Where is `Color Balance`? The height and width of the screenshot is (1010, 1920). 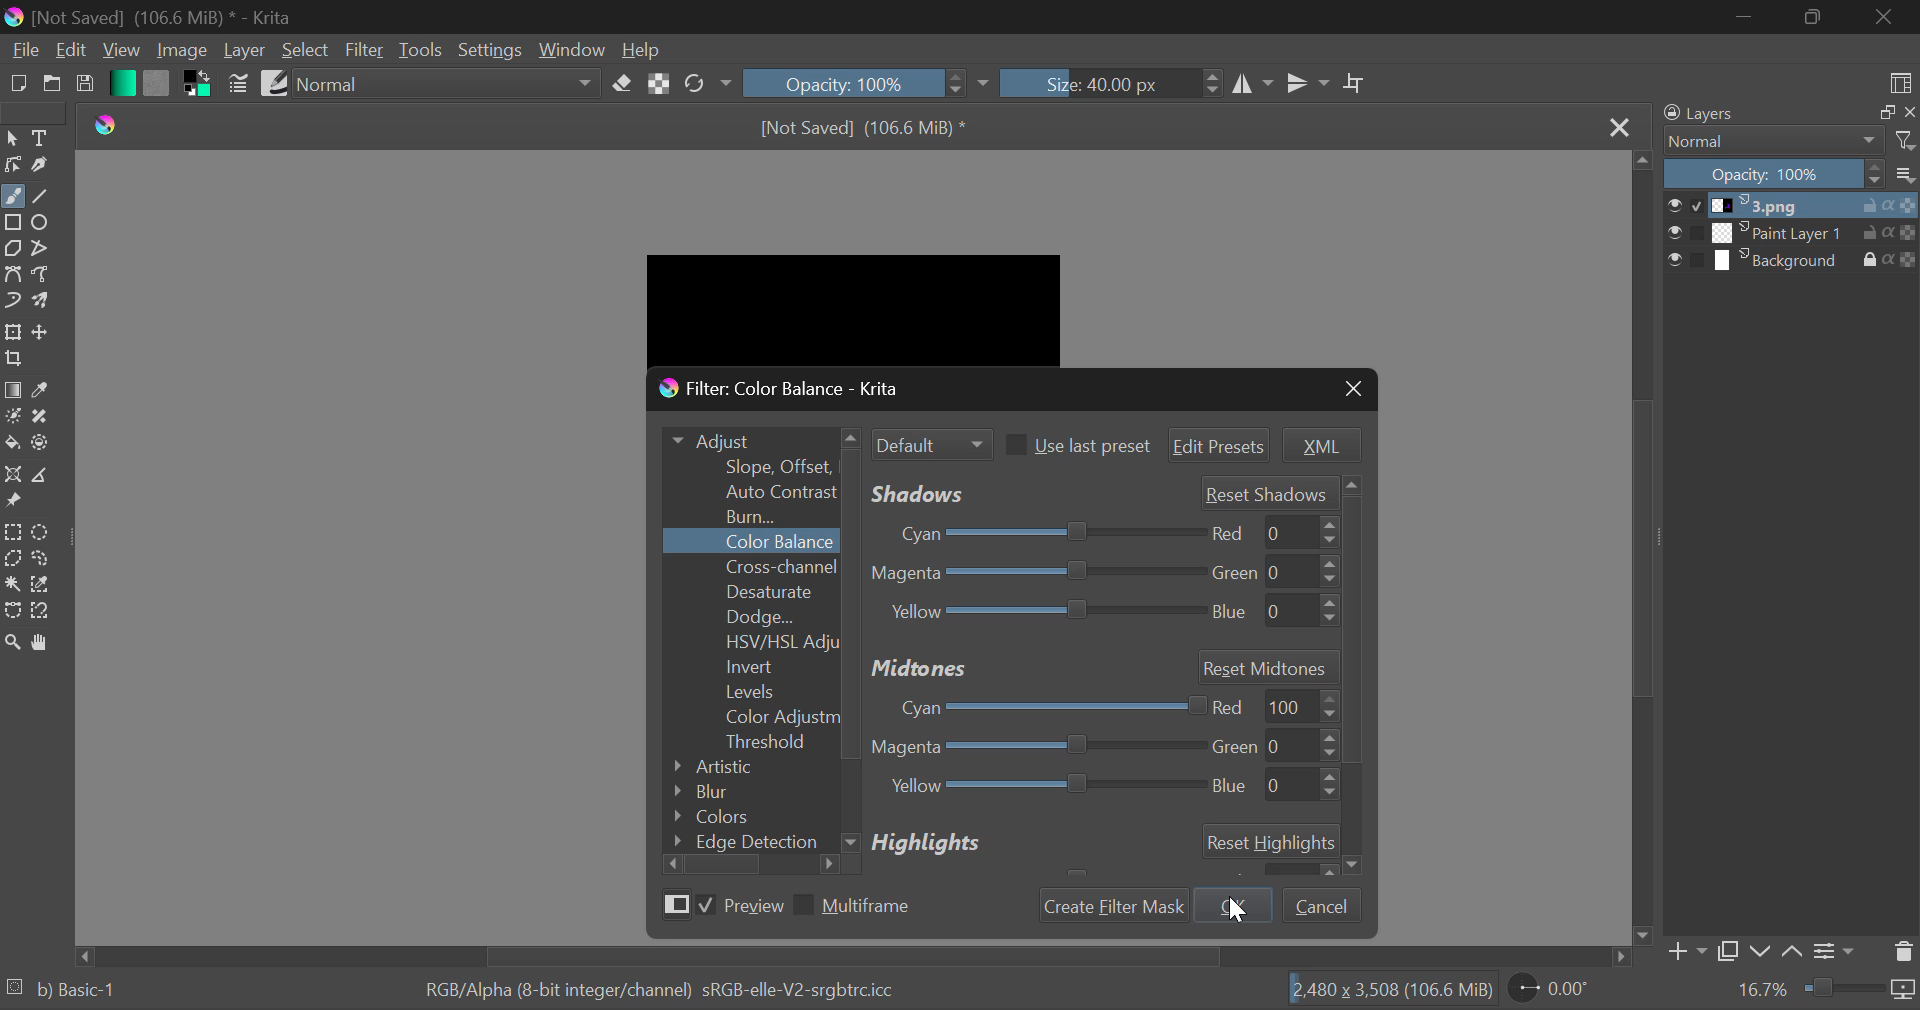 Color Balance is located at coordinates (754, 542).